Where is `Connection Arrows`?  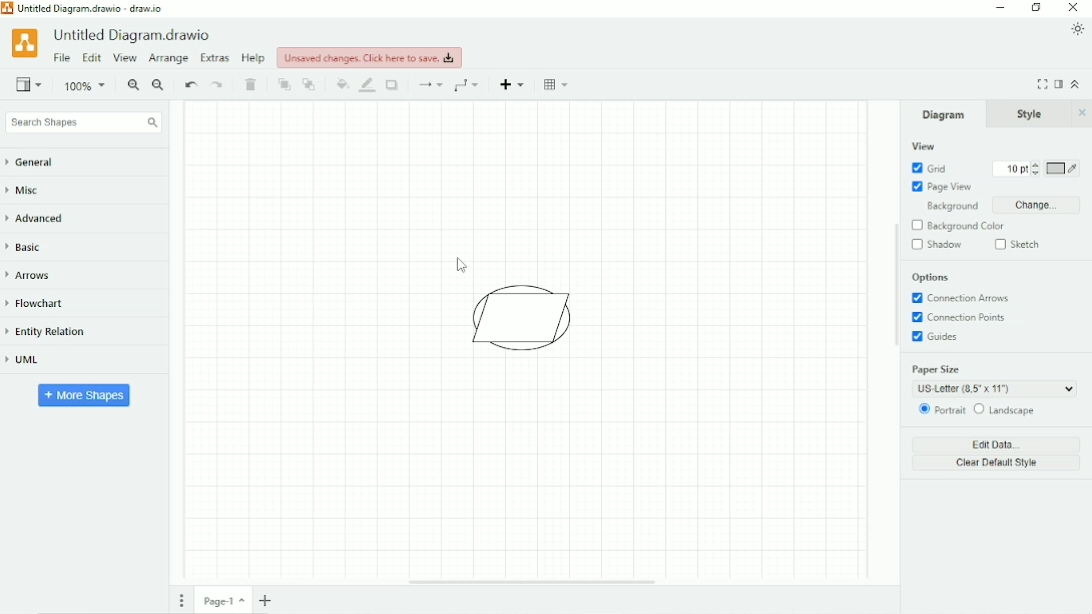 Connection Arrows is located at coordinates (962, 298).